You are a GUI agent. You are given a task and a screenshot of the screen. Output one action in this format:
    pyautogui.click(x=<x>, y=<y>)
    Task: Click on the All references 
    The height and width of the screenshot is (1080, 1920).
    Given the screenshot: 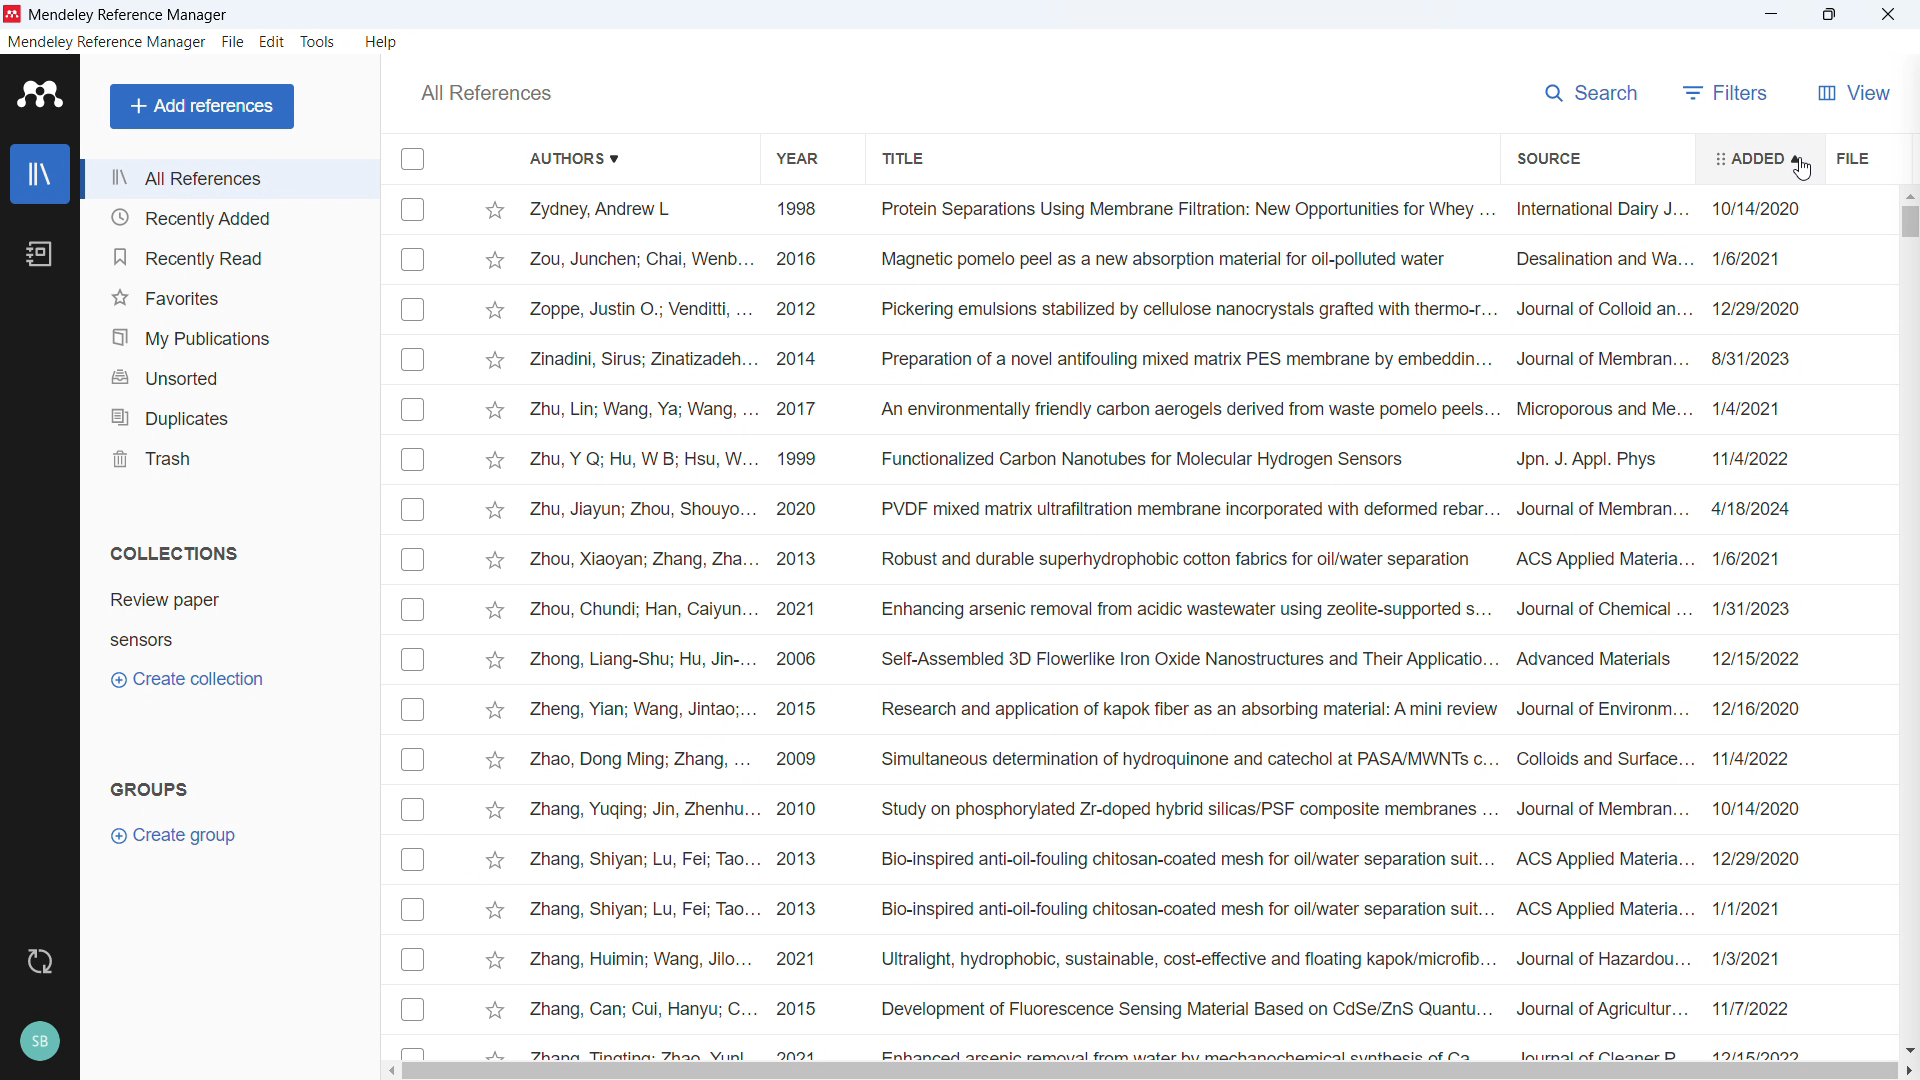 What is the action you would take?
    pyautogui.click(x=487, y=92)
    